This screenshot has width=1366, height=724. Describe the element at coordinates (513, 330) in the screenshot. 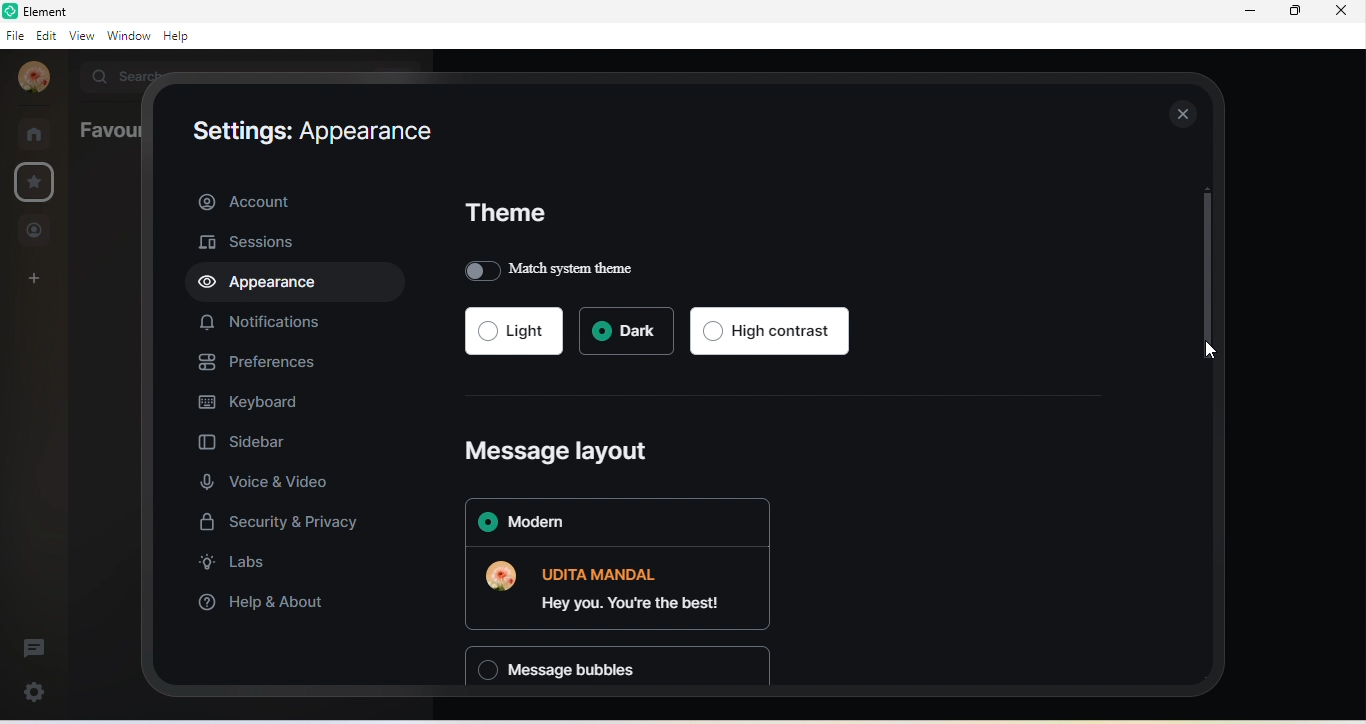

I see `light` at that location.